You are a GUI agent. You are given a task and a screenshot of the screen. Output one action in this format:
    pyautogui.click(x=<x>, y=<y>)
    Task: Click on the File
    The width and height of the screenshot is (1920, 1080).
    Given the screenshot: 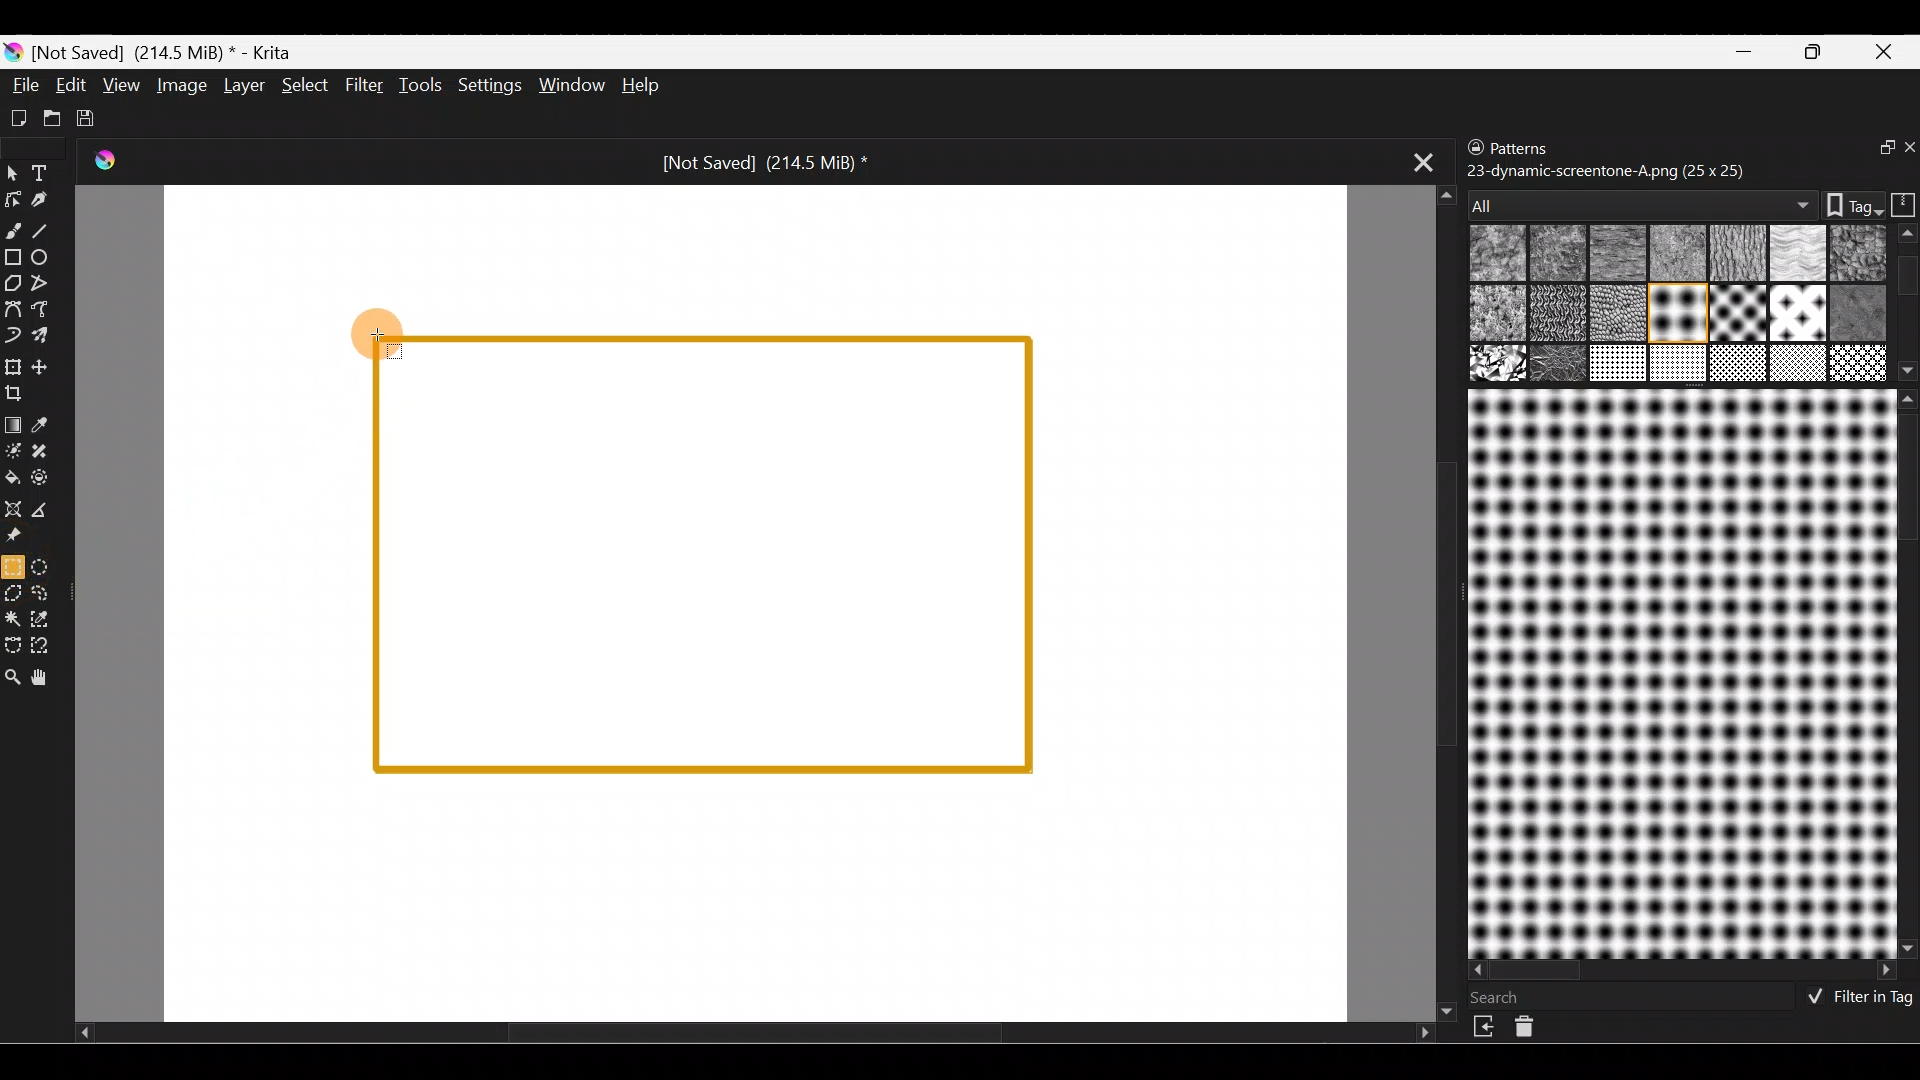 What is the action you would take?
    pyautogui.click(x=22, y=84)
    